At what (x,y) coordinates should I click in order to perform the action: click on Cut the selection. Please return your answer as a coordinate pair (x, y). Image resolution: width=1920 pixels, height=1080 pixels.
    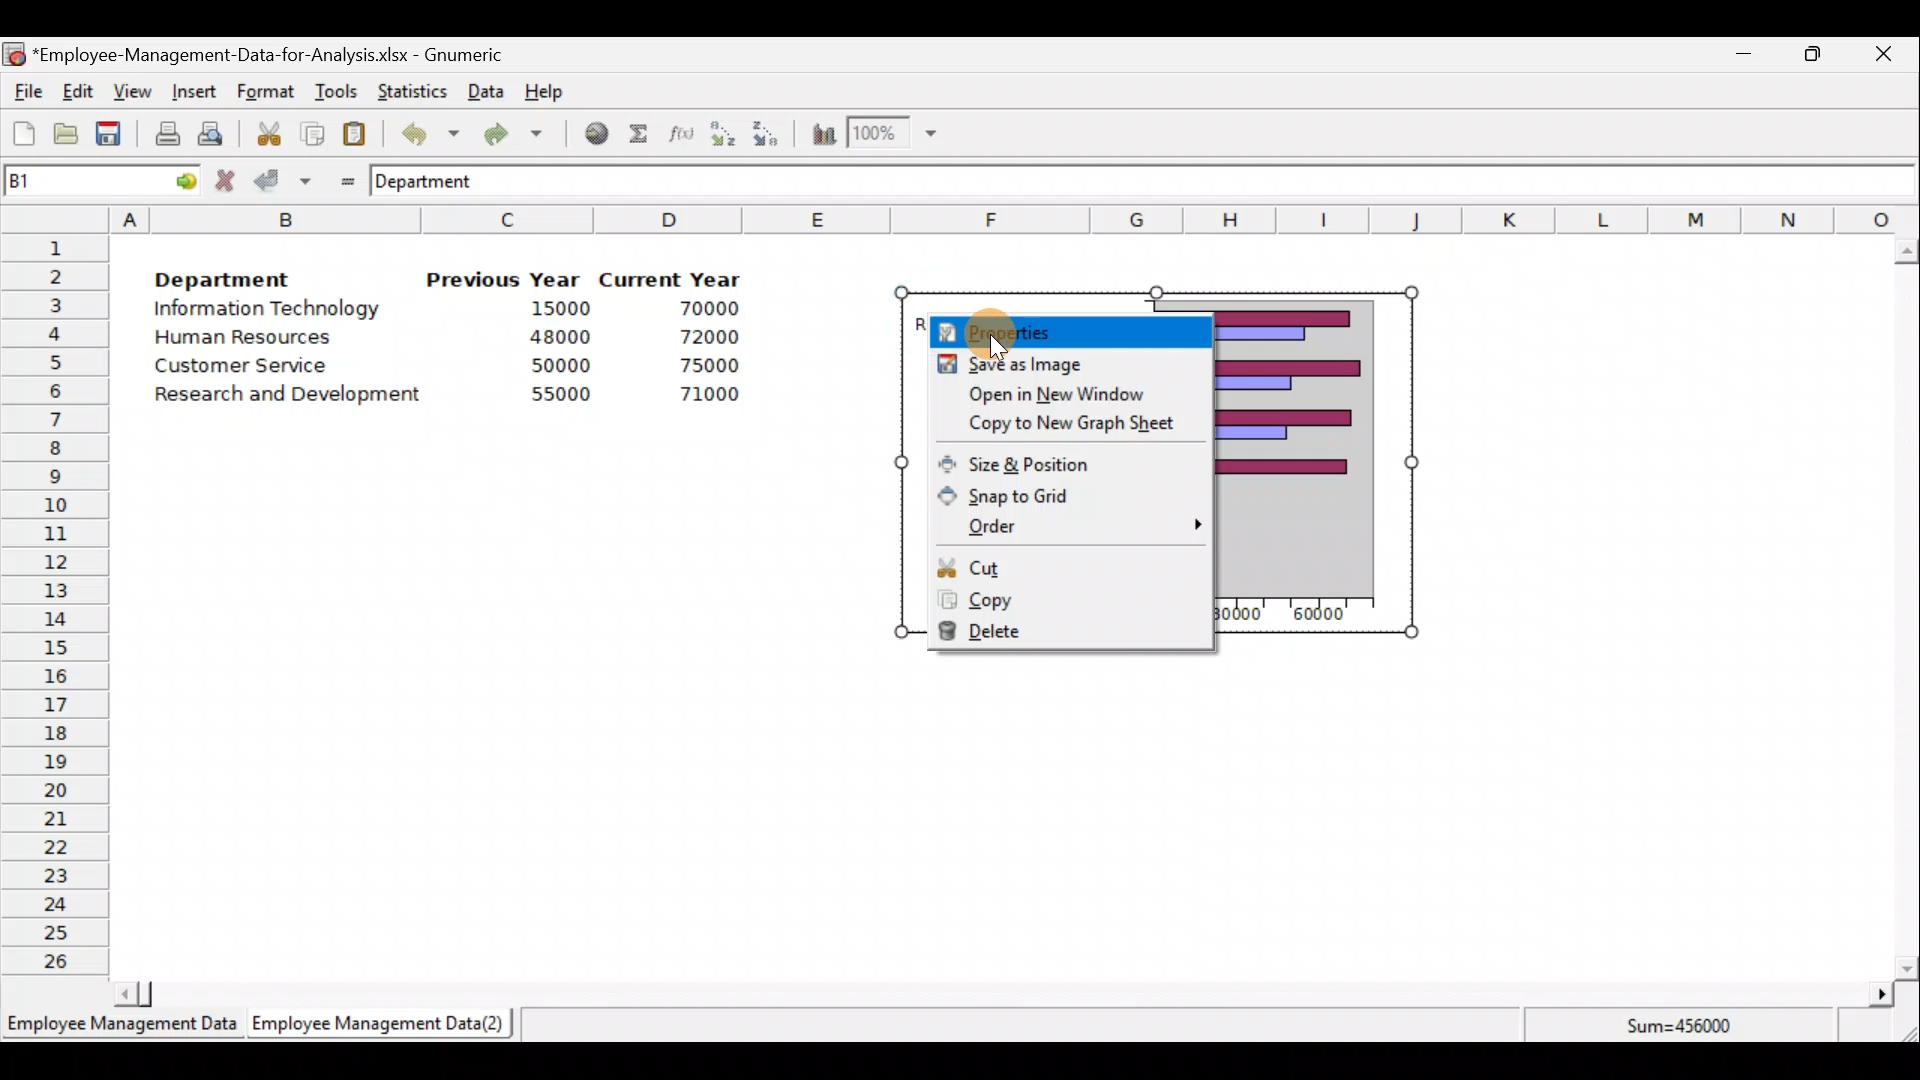
    Looking at the image, I should click on (263, 131).